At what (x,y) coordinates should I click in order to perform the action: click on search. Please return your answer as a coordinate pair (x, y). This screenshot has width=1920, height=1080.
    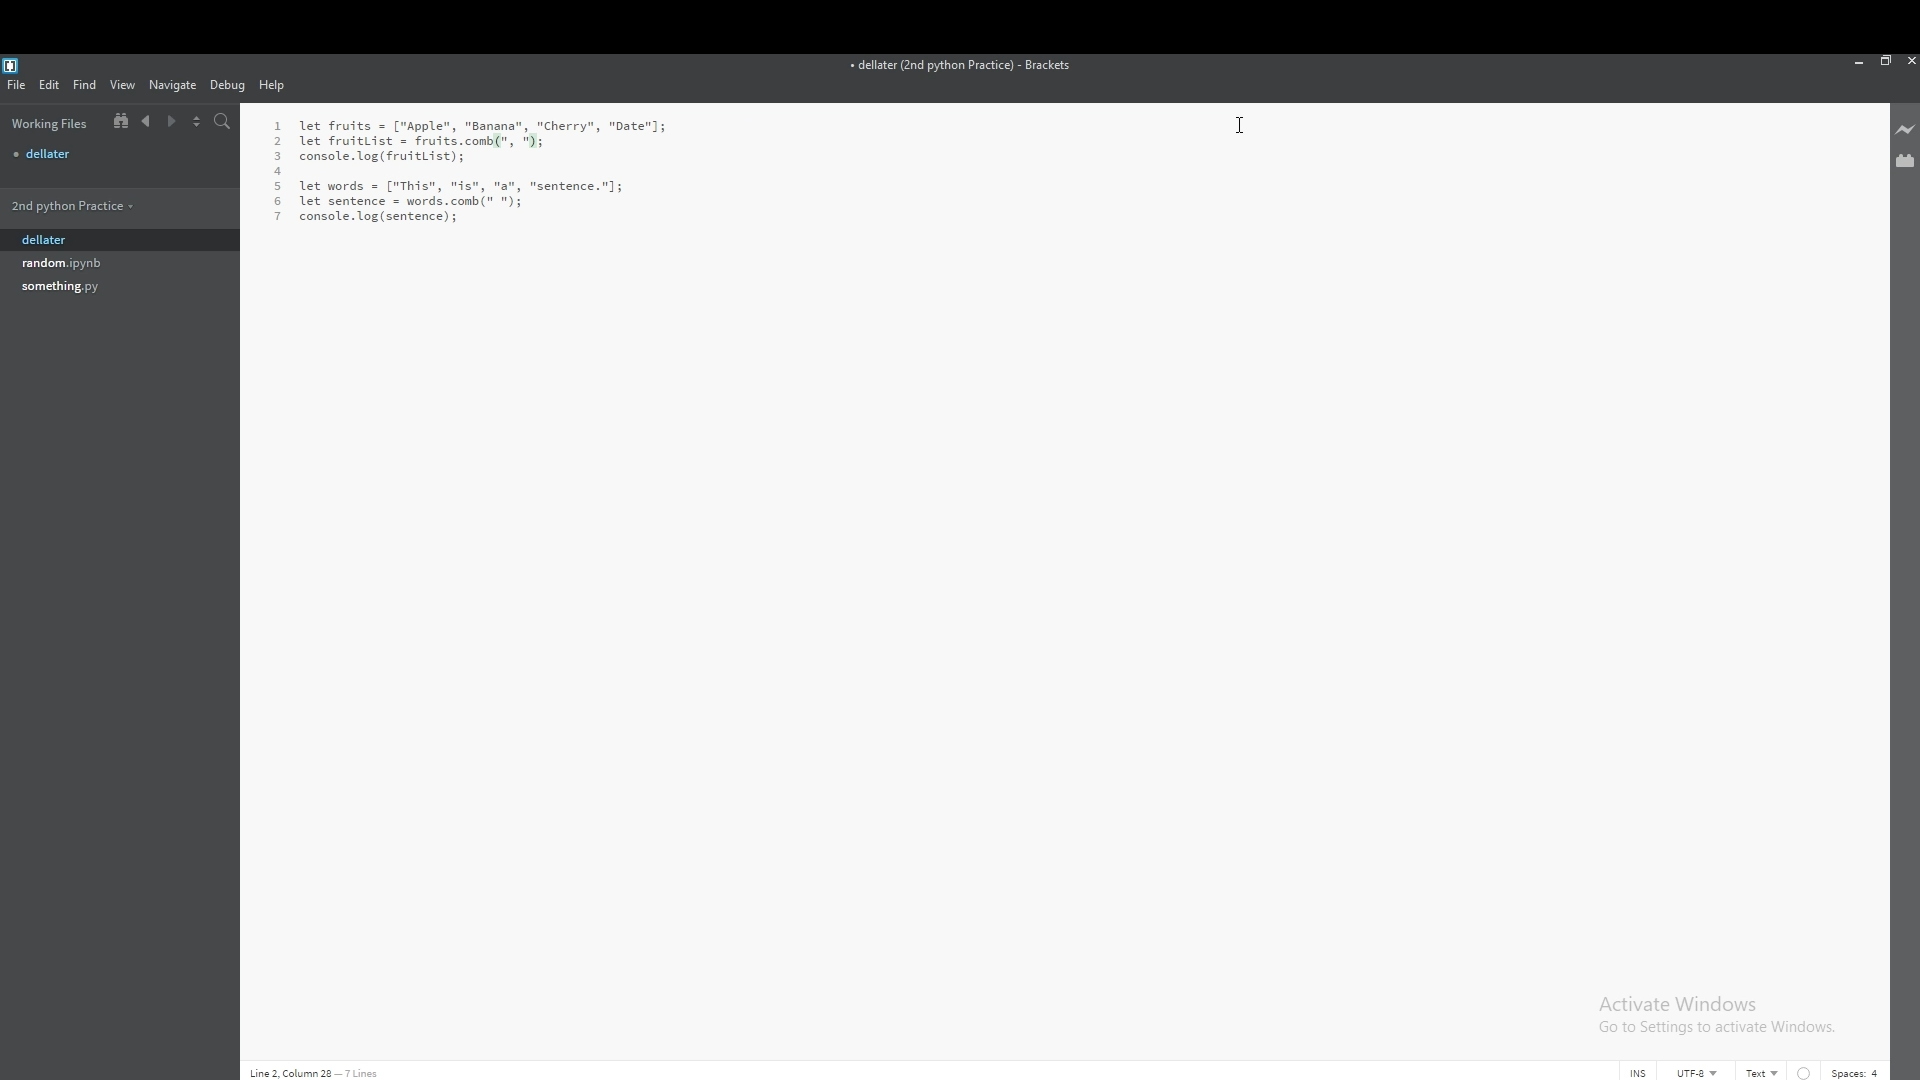
    Looking at the image, I should click on (223, 121).